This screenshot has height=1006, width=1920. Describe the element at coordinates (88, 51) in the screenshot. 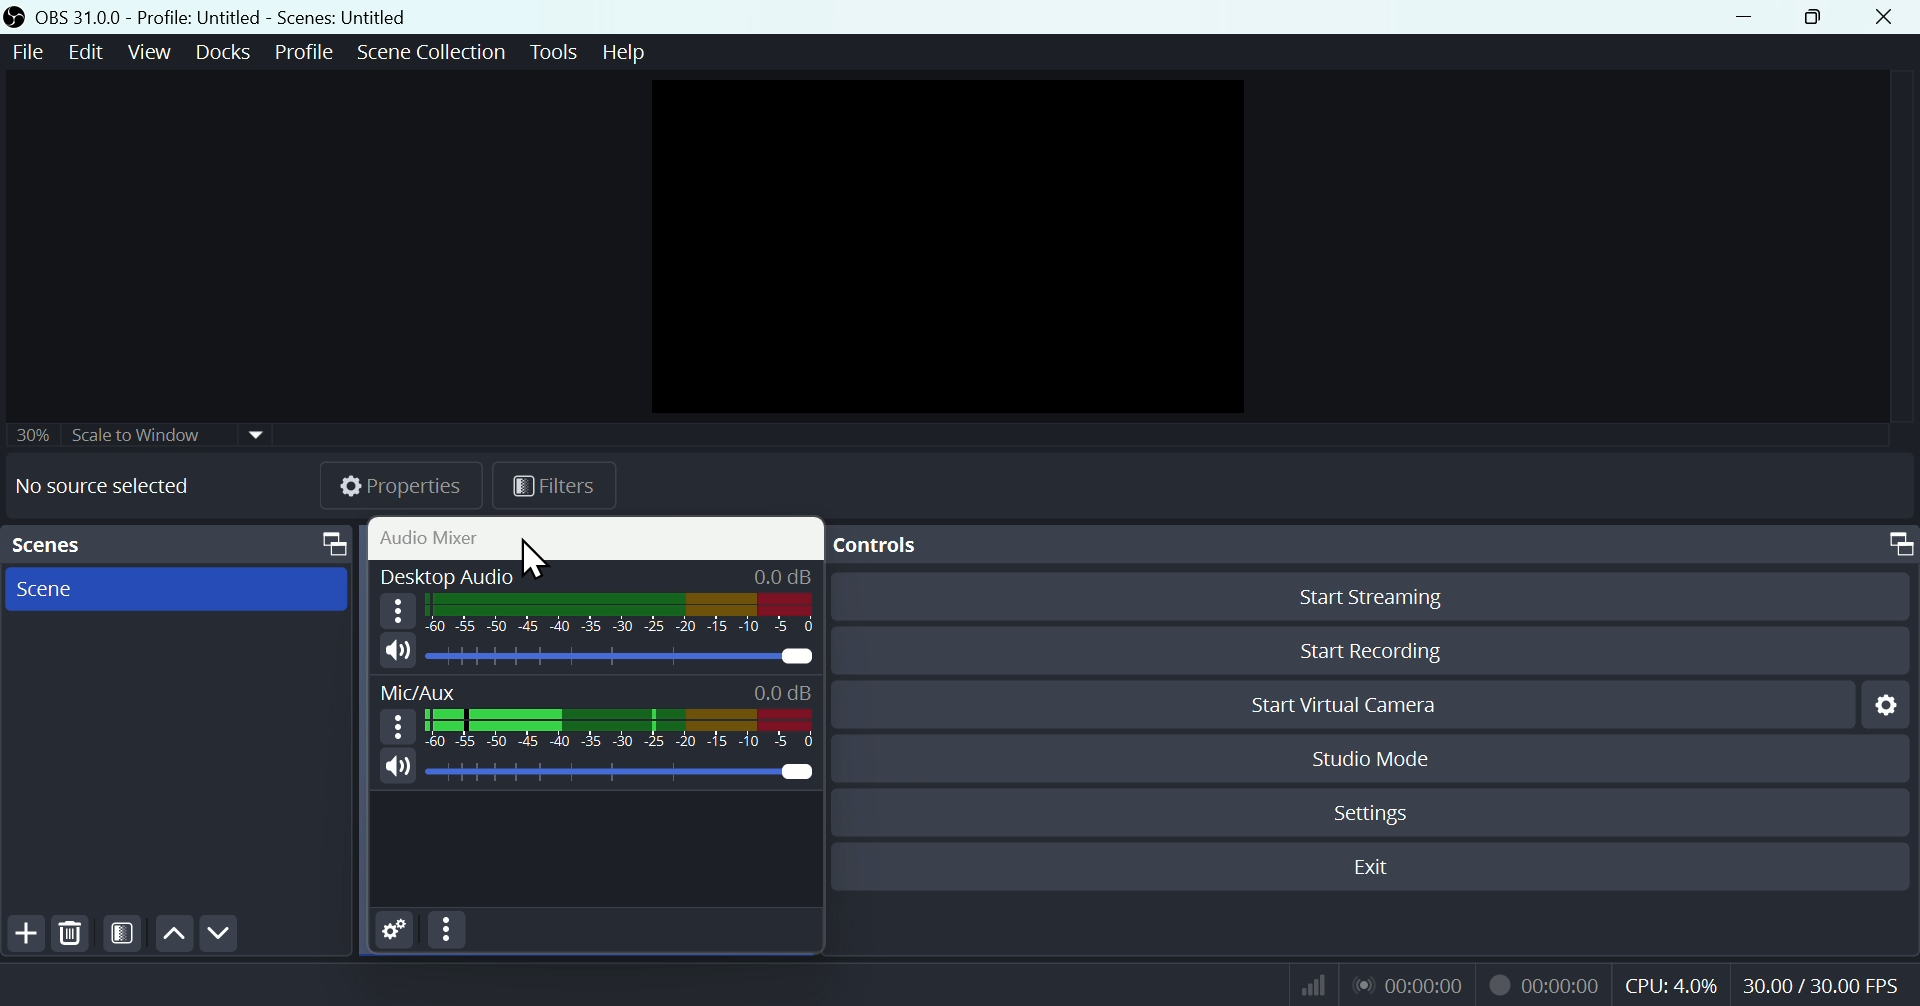

I see `Edit` at that location.